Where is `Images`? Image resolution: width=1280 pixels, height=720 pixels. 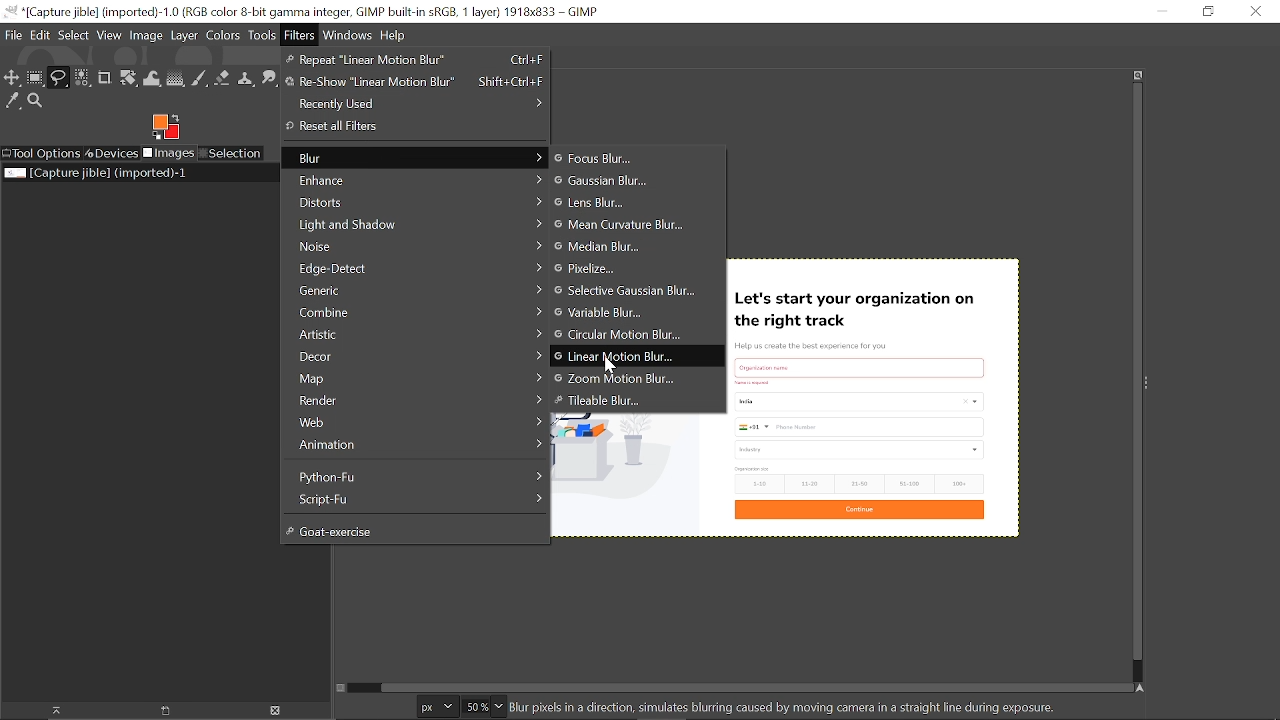
Images is located at coordinates (170, 154).